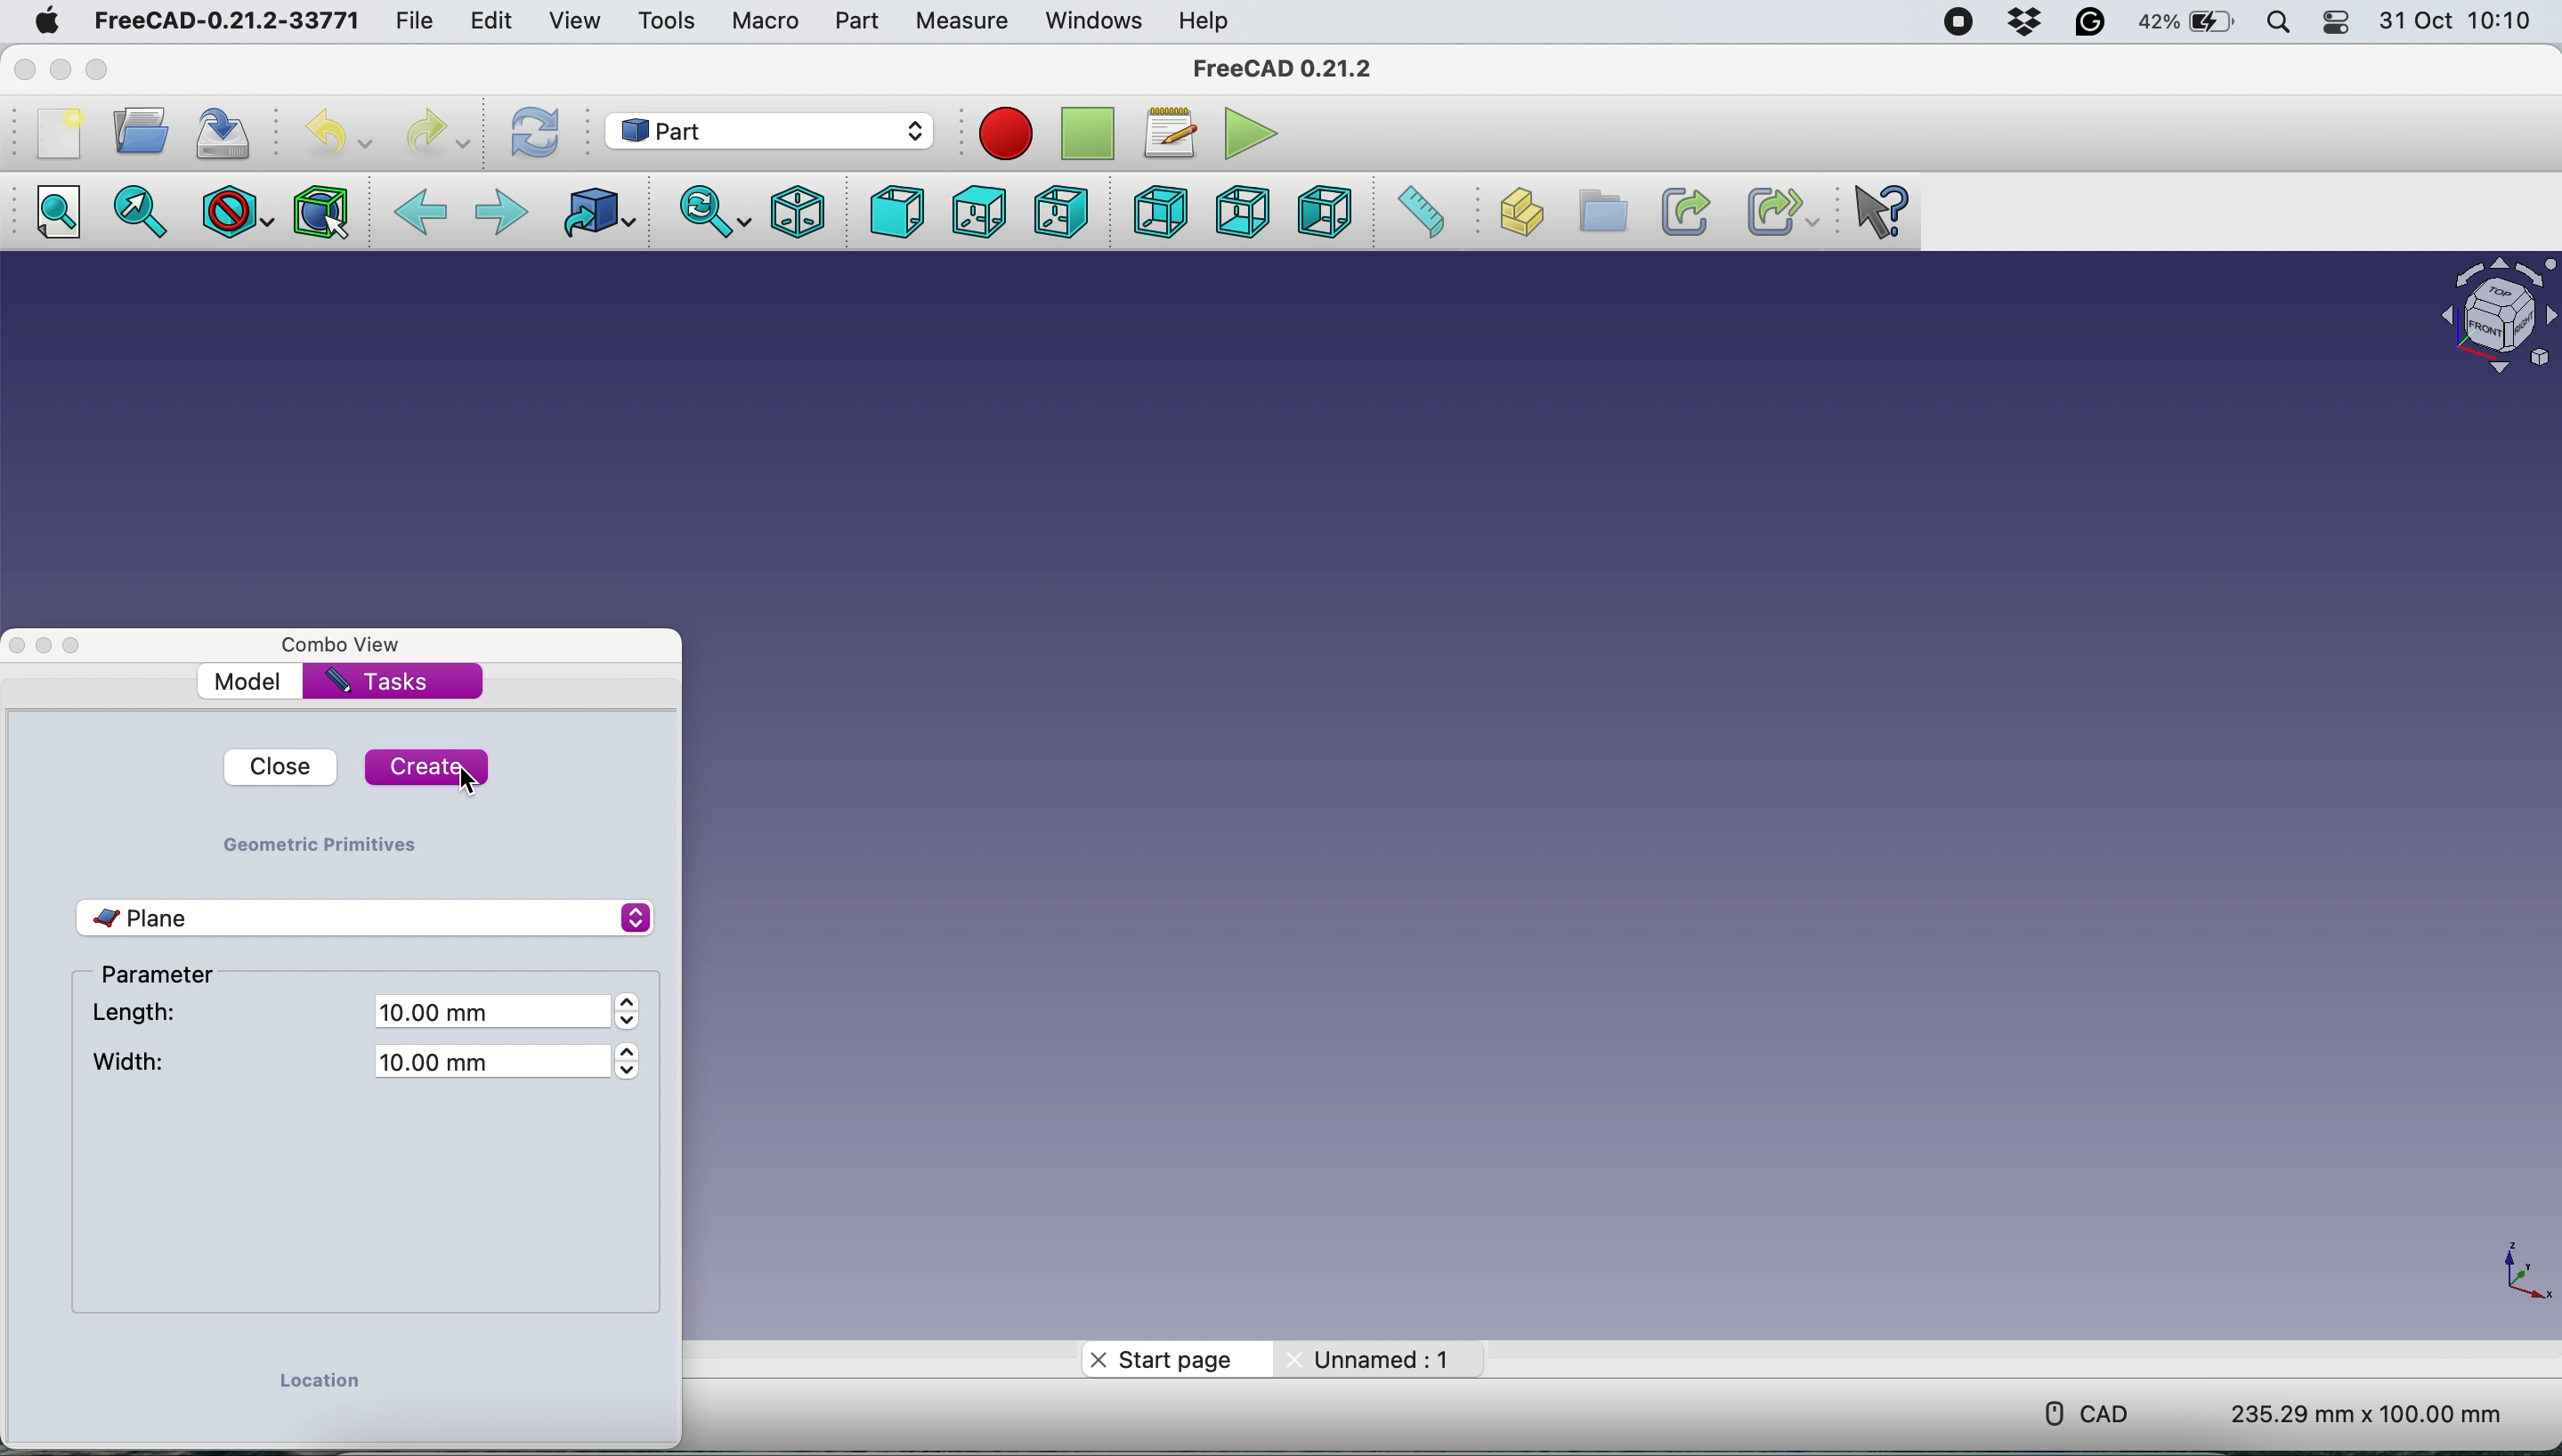  Describe the element at coordinates (2098, 1415) in the screenshot. I see `CAD` at that location.